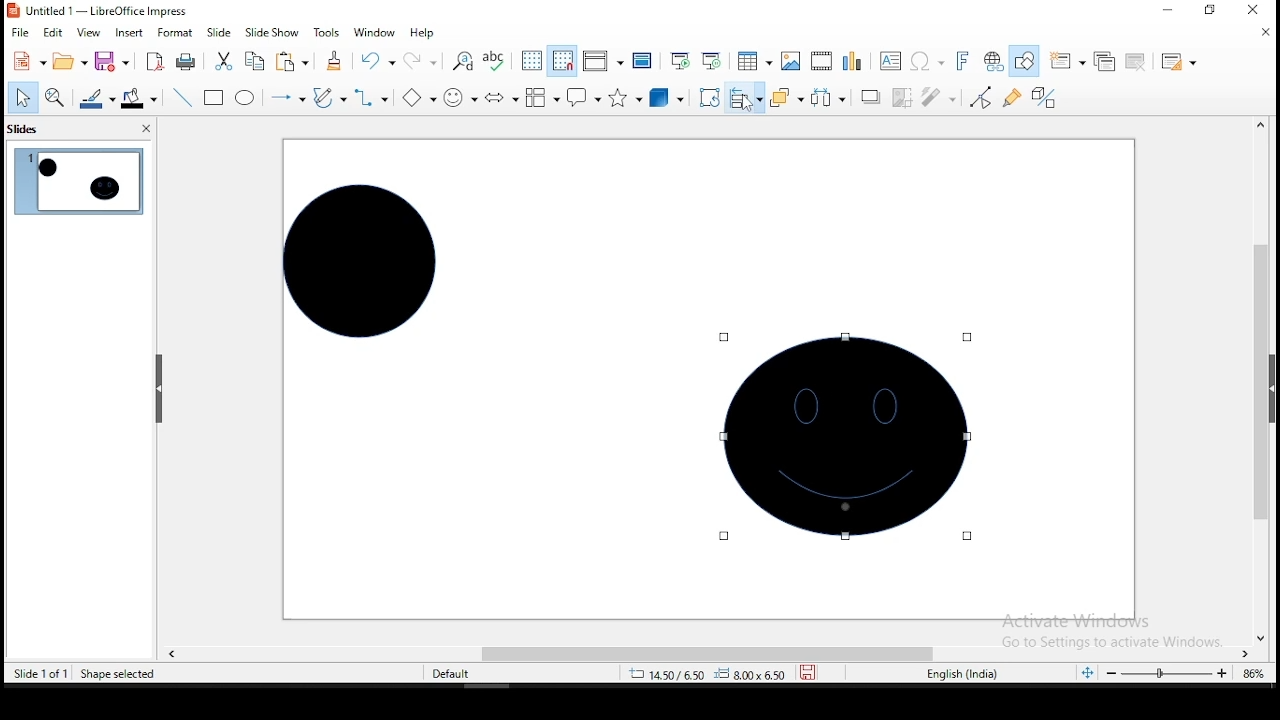 The image size is (1280, 720). What do you see at coordinates (272, 31) in the screenshot?
I see `slide show` at bounding box center [272, 31].